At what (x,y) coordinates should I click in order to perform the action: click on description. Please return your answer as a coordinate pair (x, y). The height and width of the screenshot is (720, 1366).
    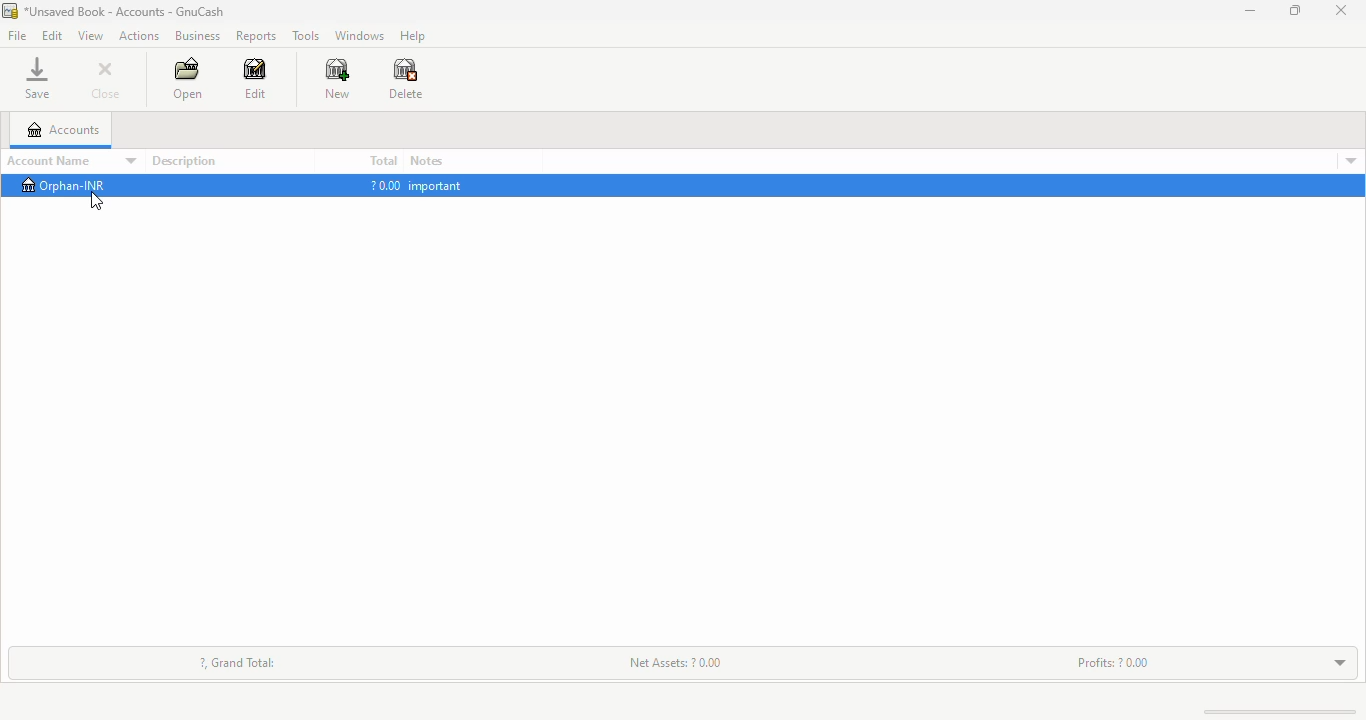
    Looking at the image, I should click on (184, 160).